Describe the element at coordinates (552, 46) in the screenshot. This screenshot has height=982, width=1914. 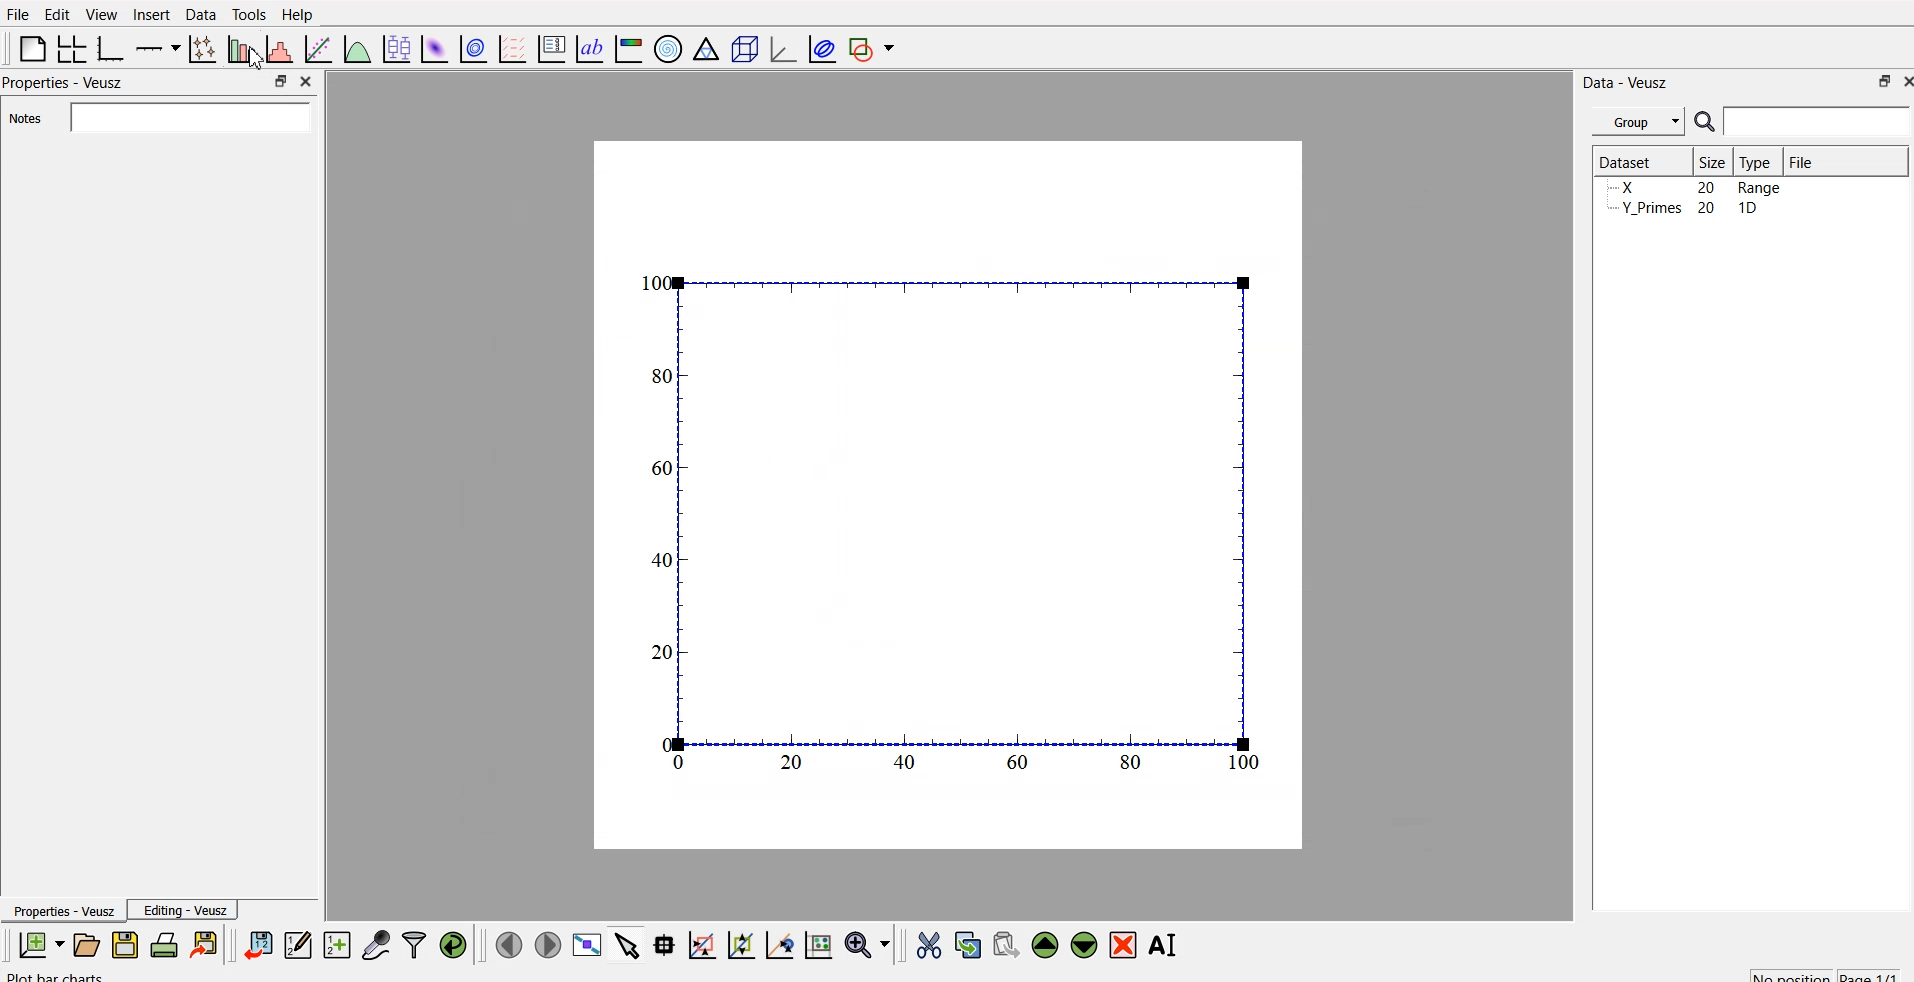
I see `plot key` at that location.